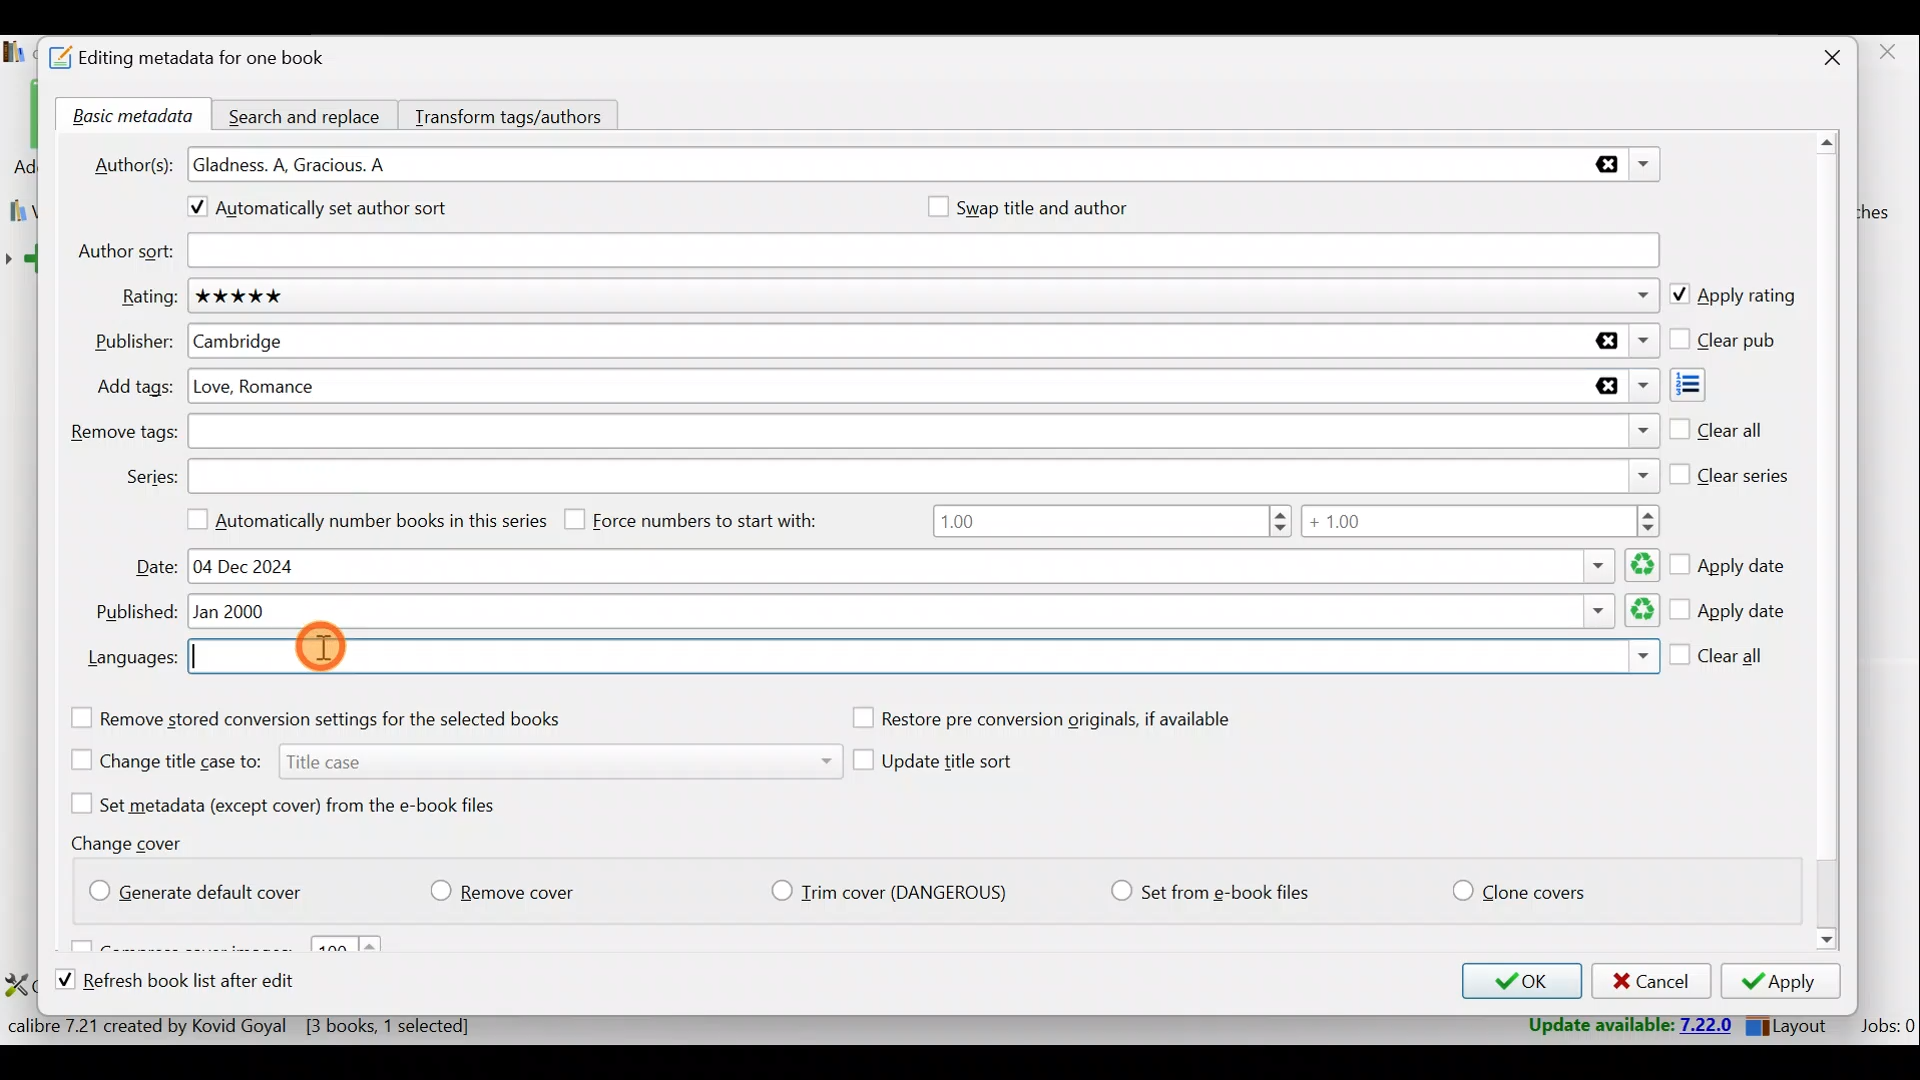  Describe the element at coordinates (1627, 1026) in the screenshot. I see `Update` at that location.